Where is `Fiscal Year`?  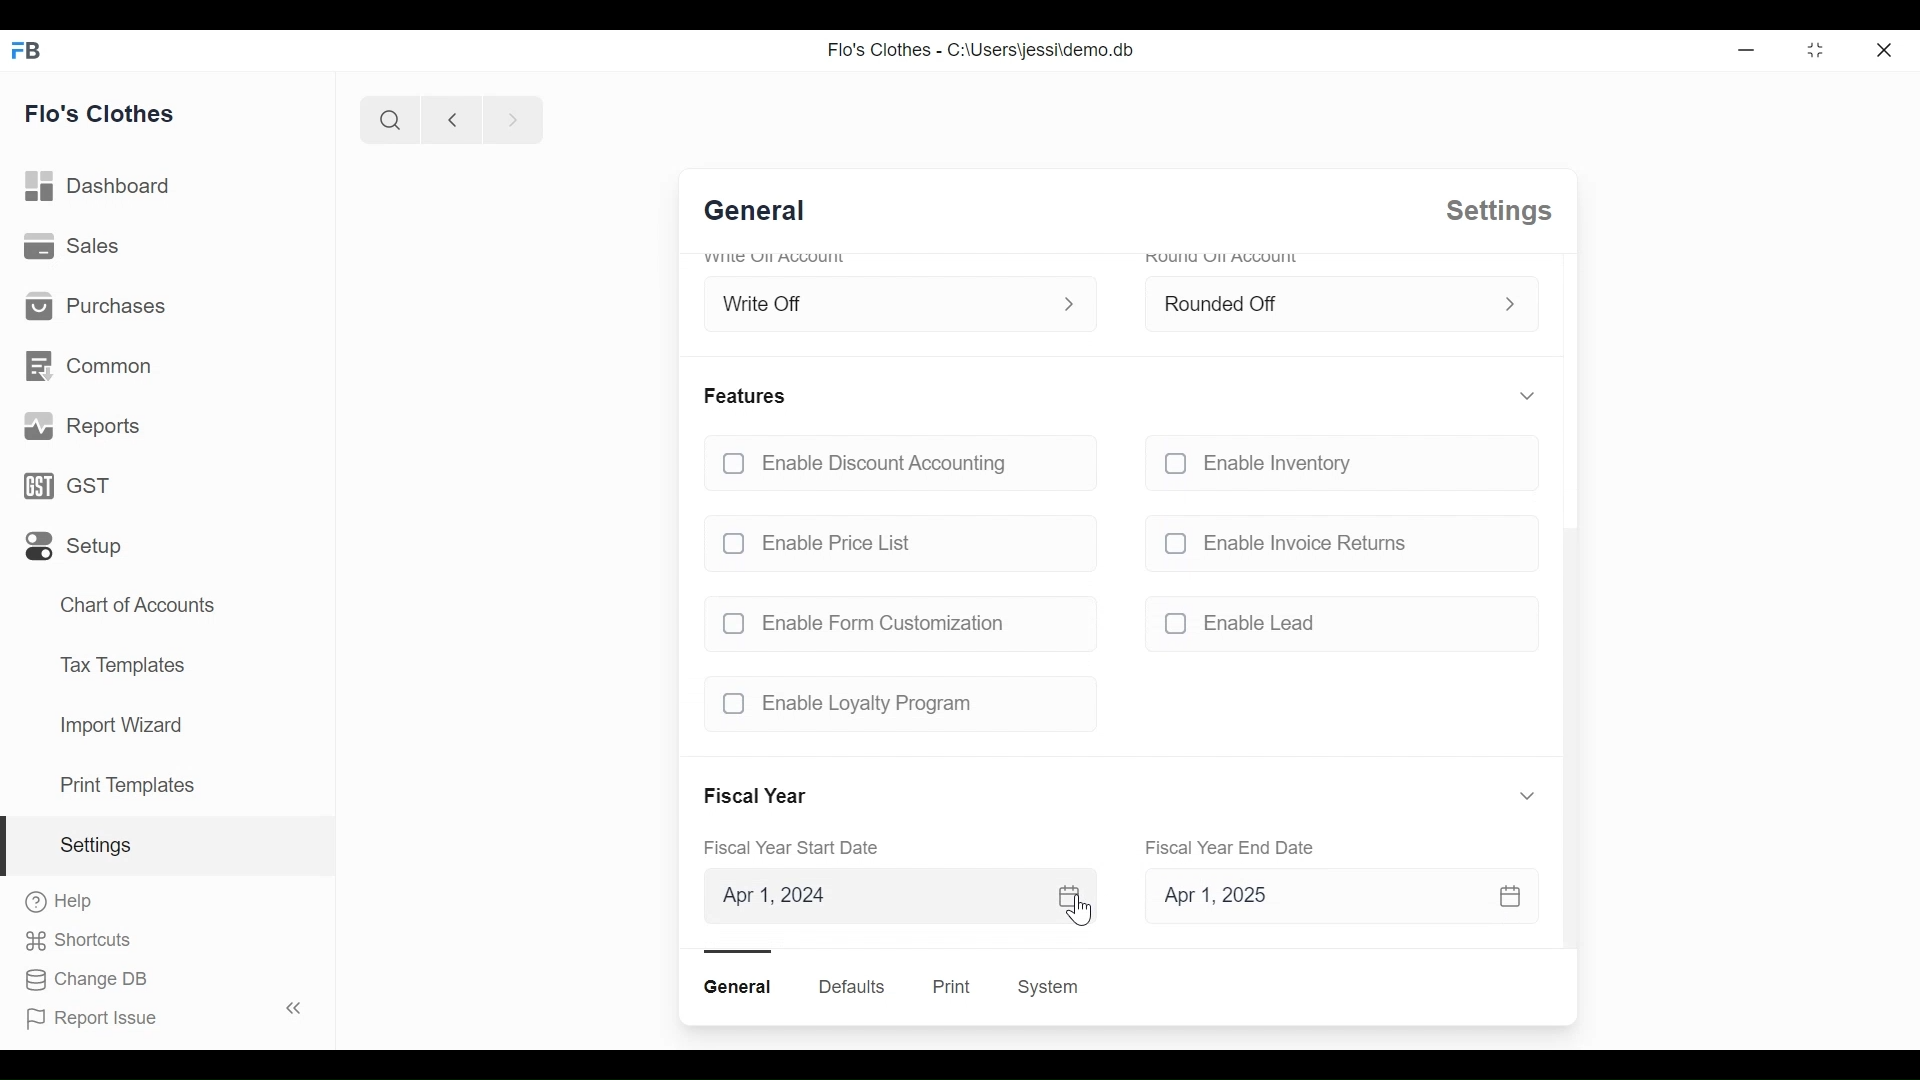
Fiscal Year is located at coordinates (759, 797).